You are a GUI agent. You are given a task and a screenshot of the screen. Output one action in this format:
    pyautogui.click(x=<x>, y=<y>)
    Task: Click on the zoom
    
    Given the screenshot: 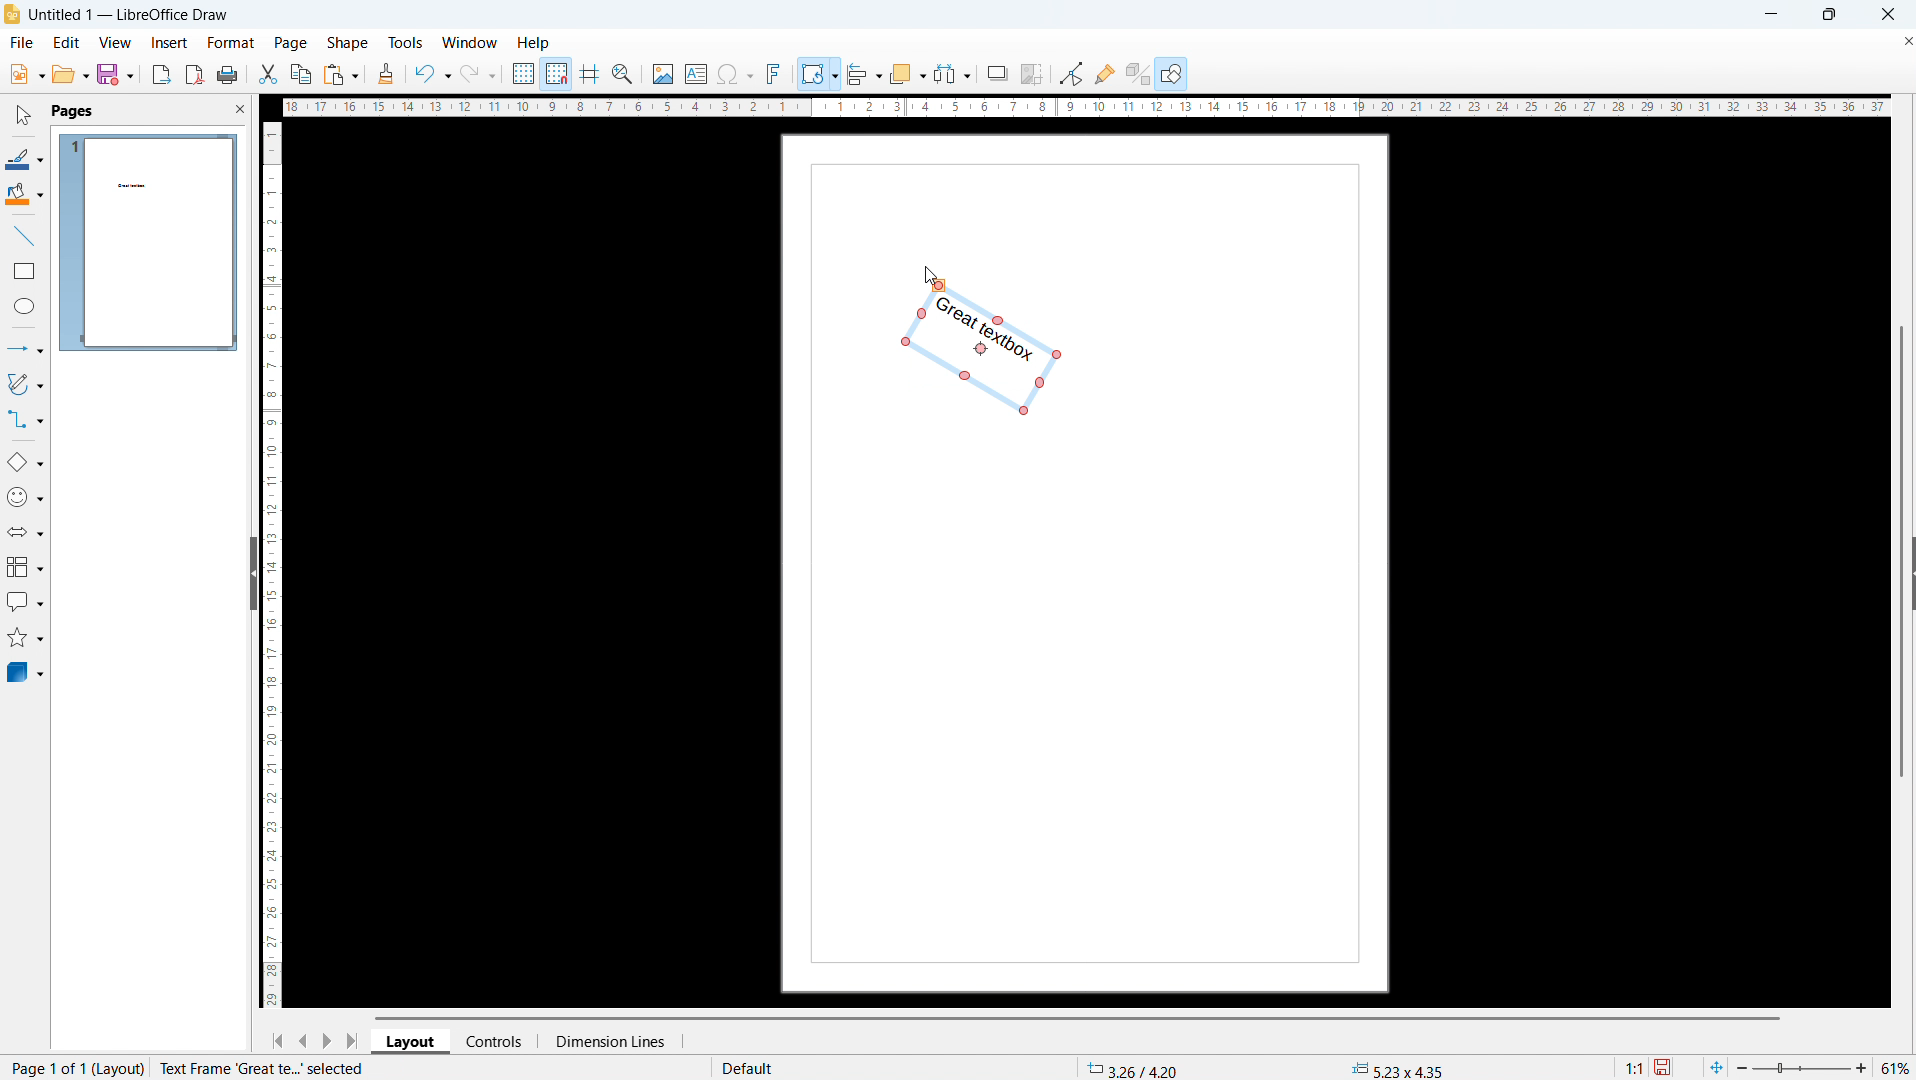 What is the action you would take?
    pyautogui.click(x=624, y=74)
    